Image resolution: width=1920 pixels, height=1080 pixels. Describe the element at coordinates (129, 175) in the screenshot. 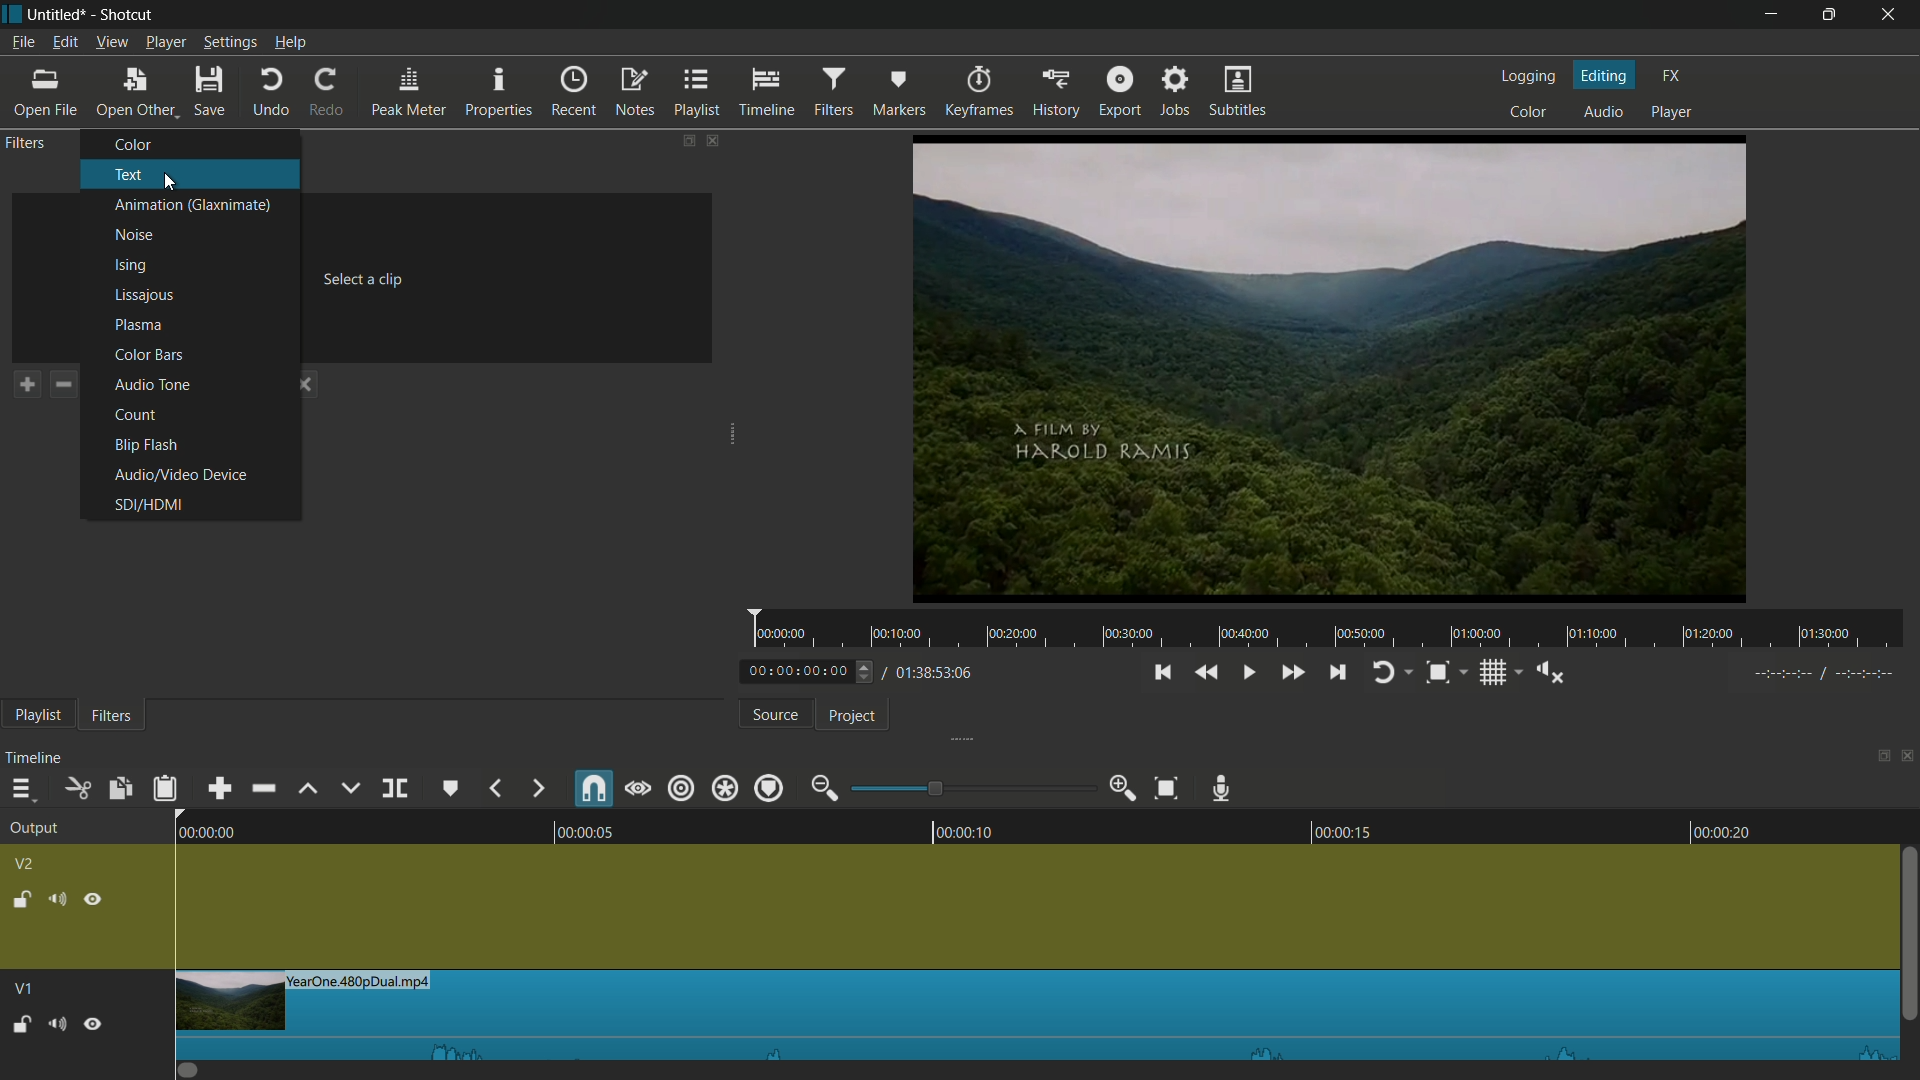

I see `text` at that location.